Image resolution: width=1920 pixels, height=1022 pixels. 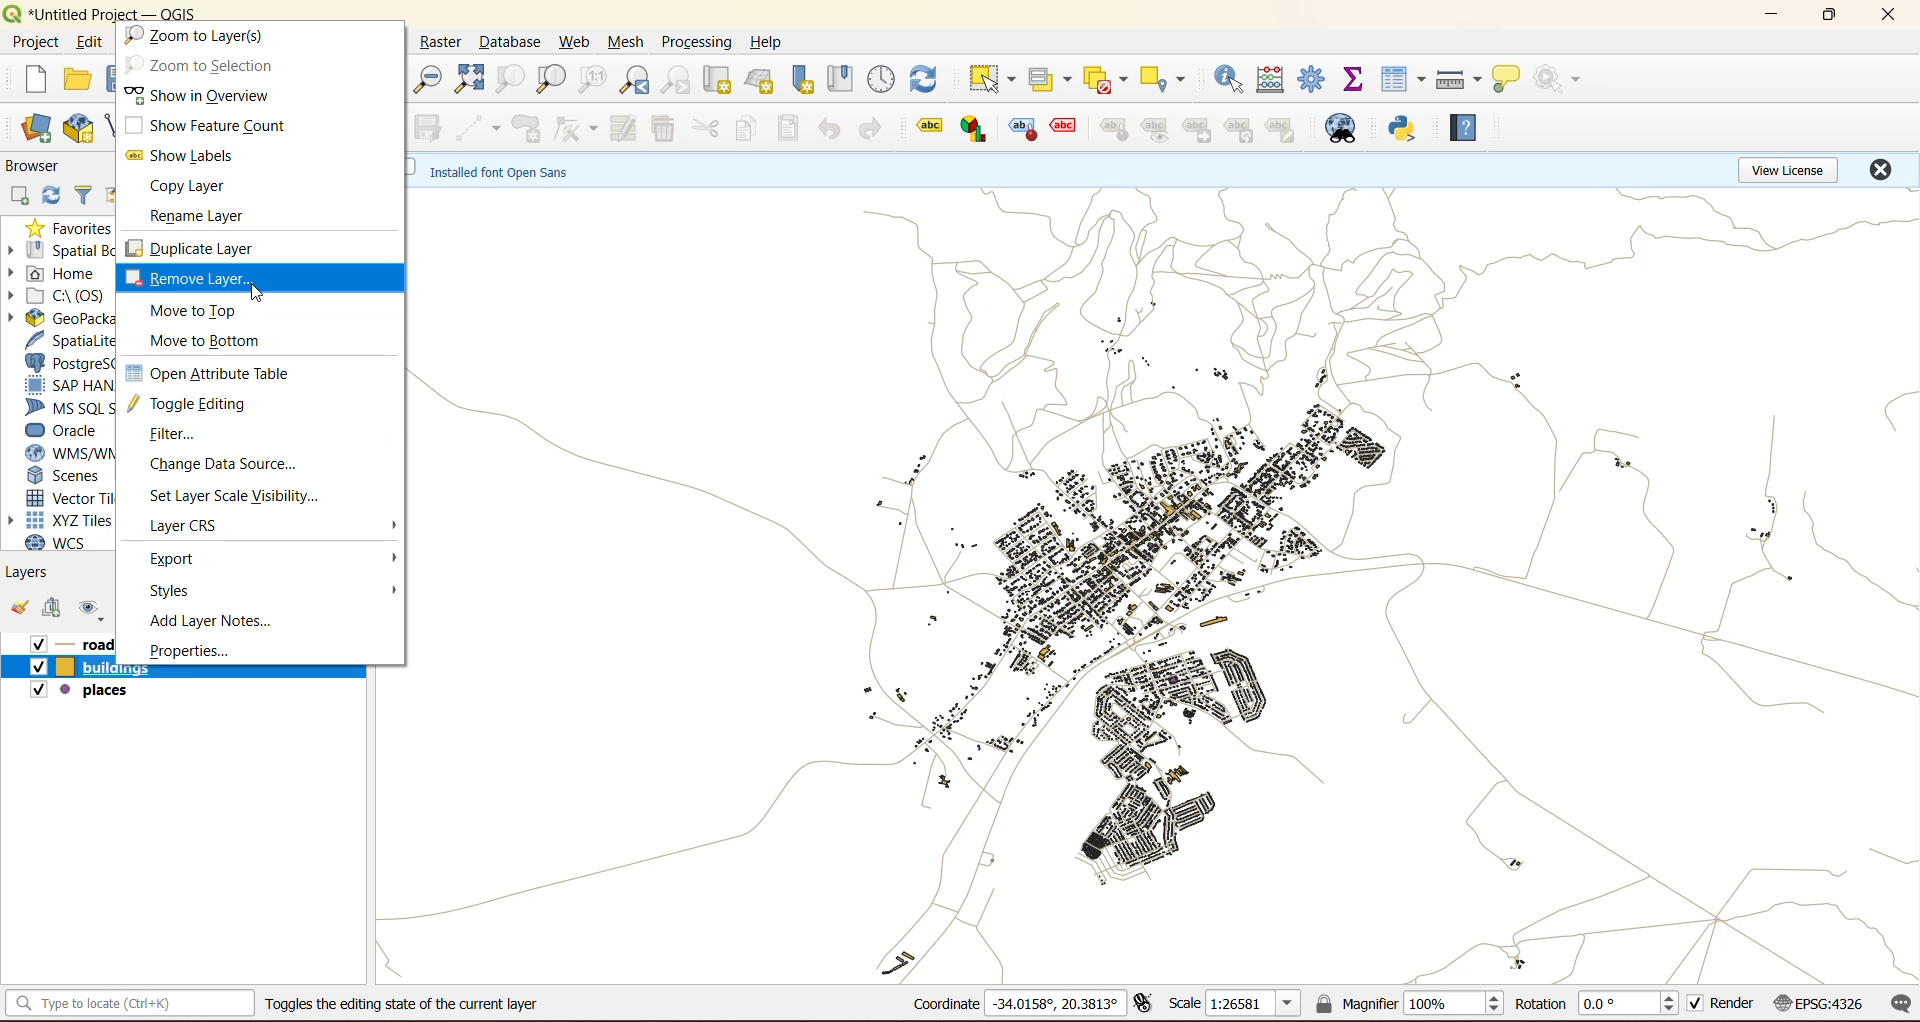 What do you see at coordinates (885, 79) in the screenshot?
I see `control panel` at bounding box center [885, 79].